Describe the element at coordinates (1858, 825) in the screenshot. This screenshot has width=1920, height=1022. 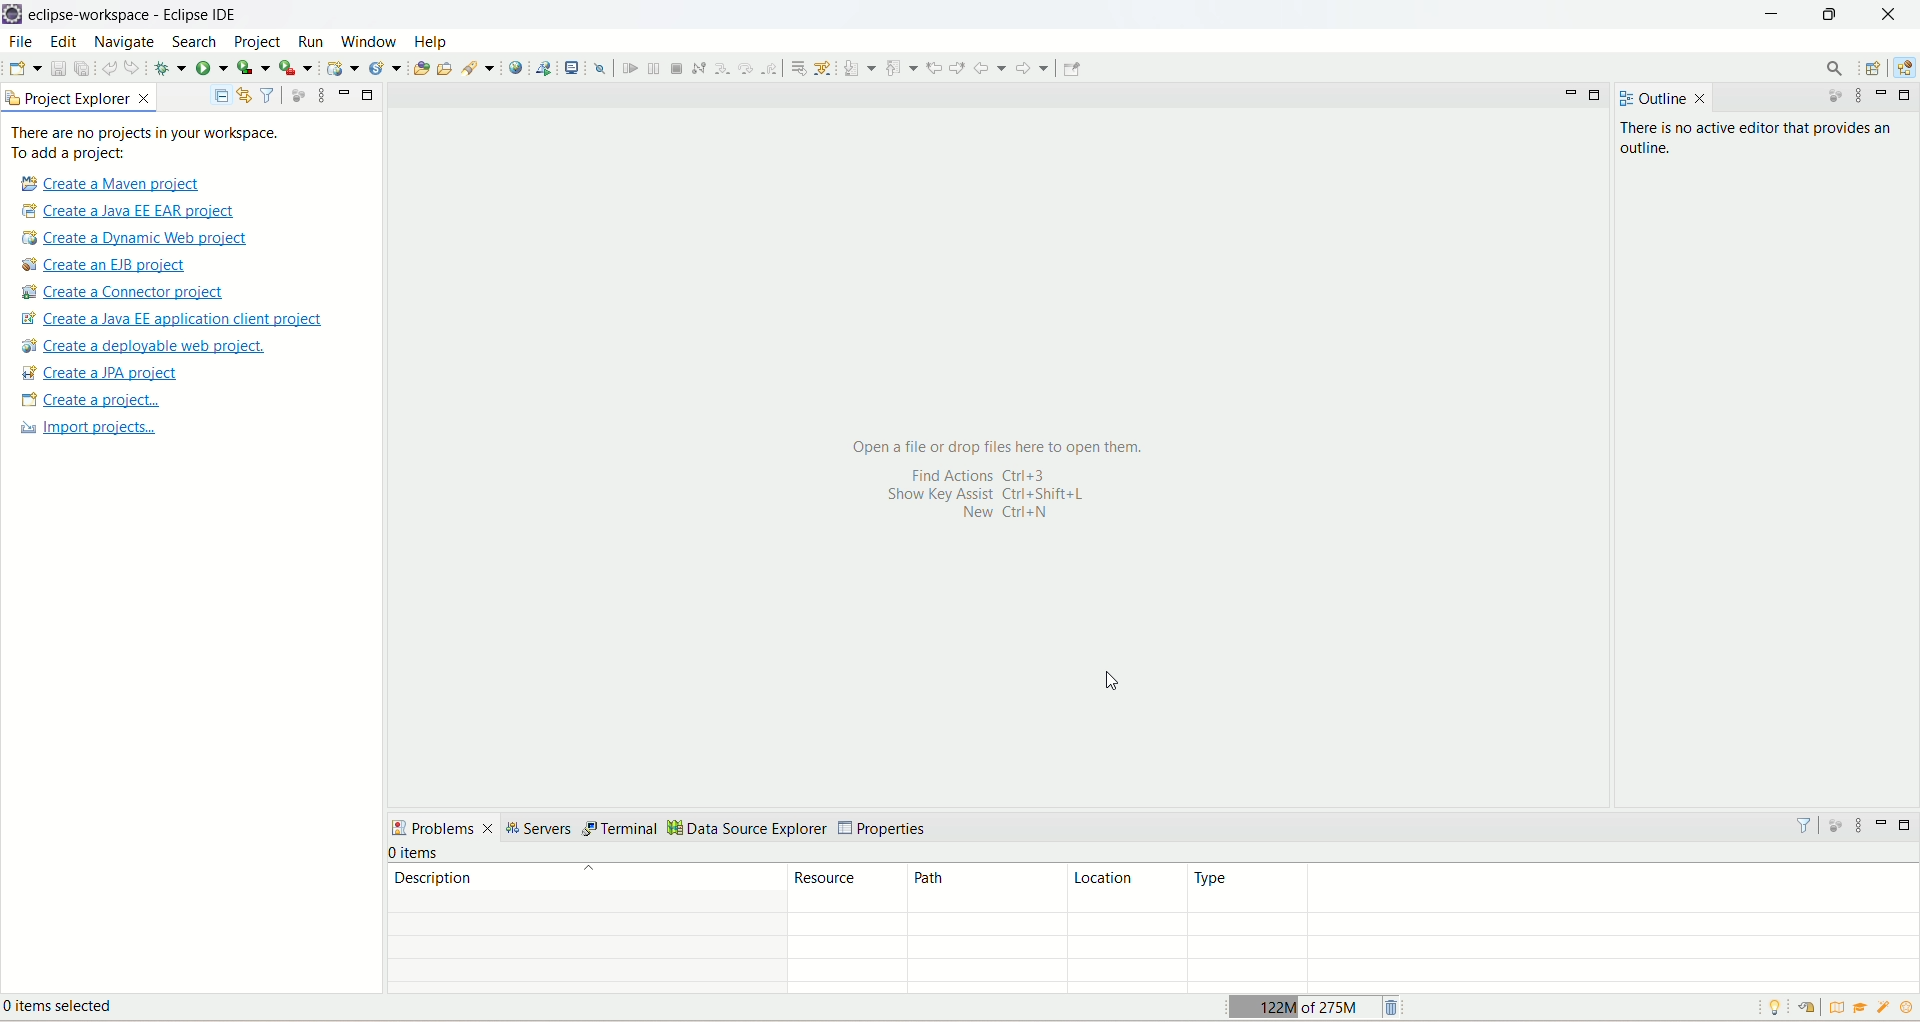
I see `view menu` at that location.